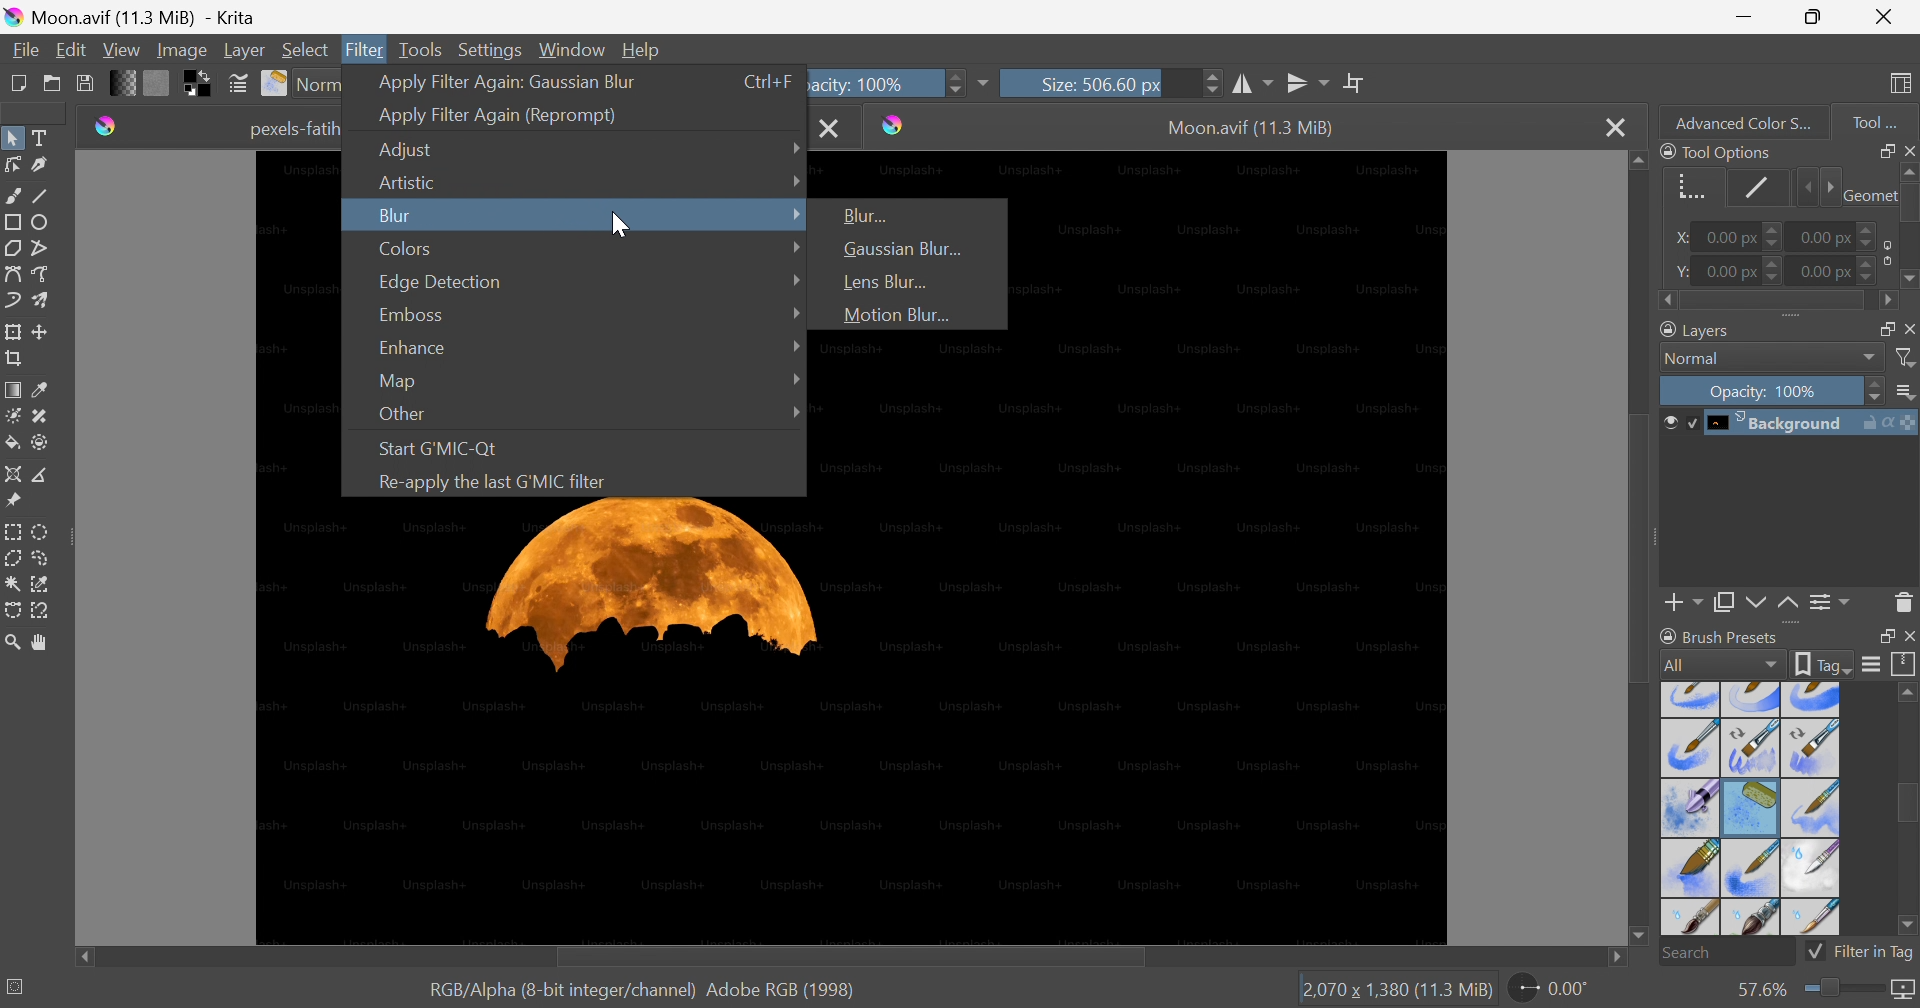  I want to click on Wrap around mode, so click(1353, 81).